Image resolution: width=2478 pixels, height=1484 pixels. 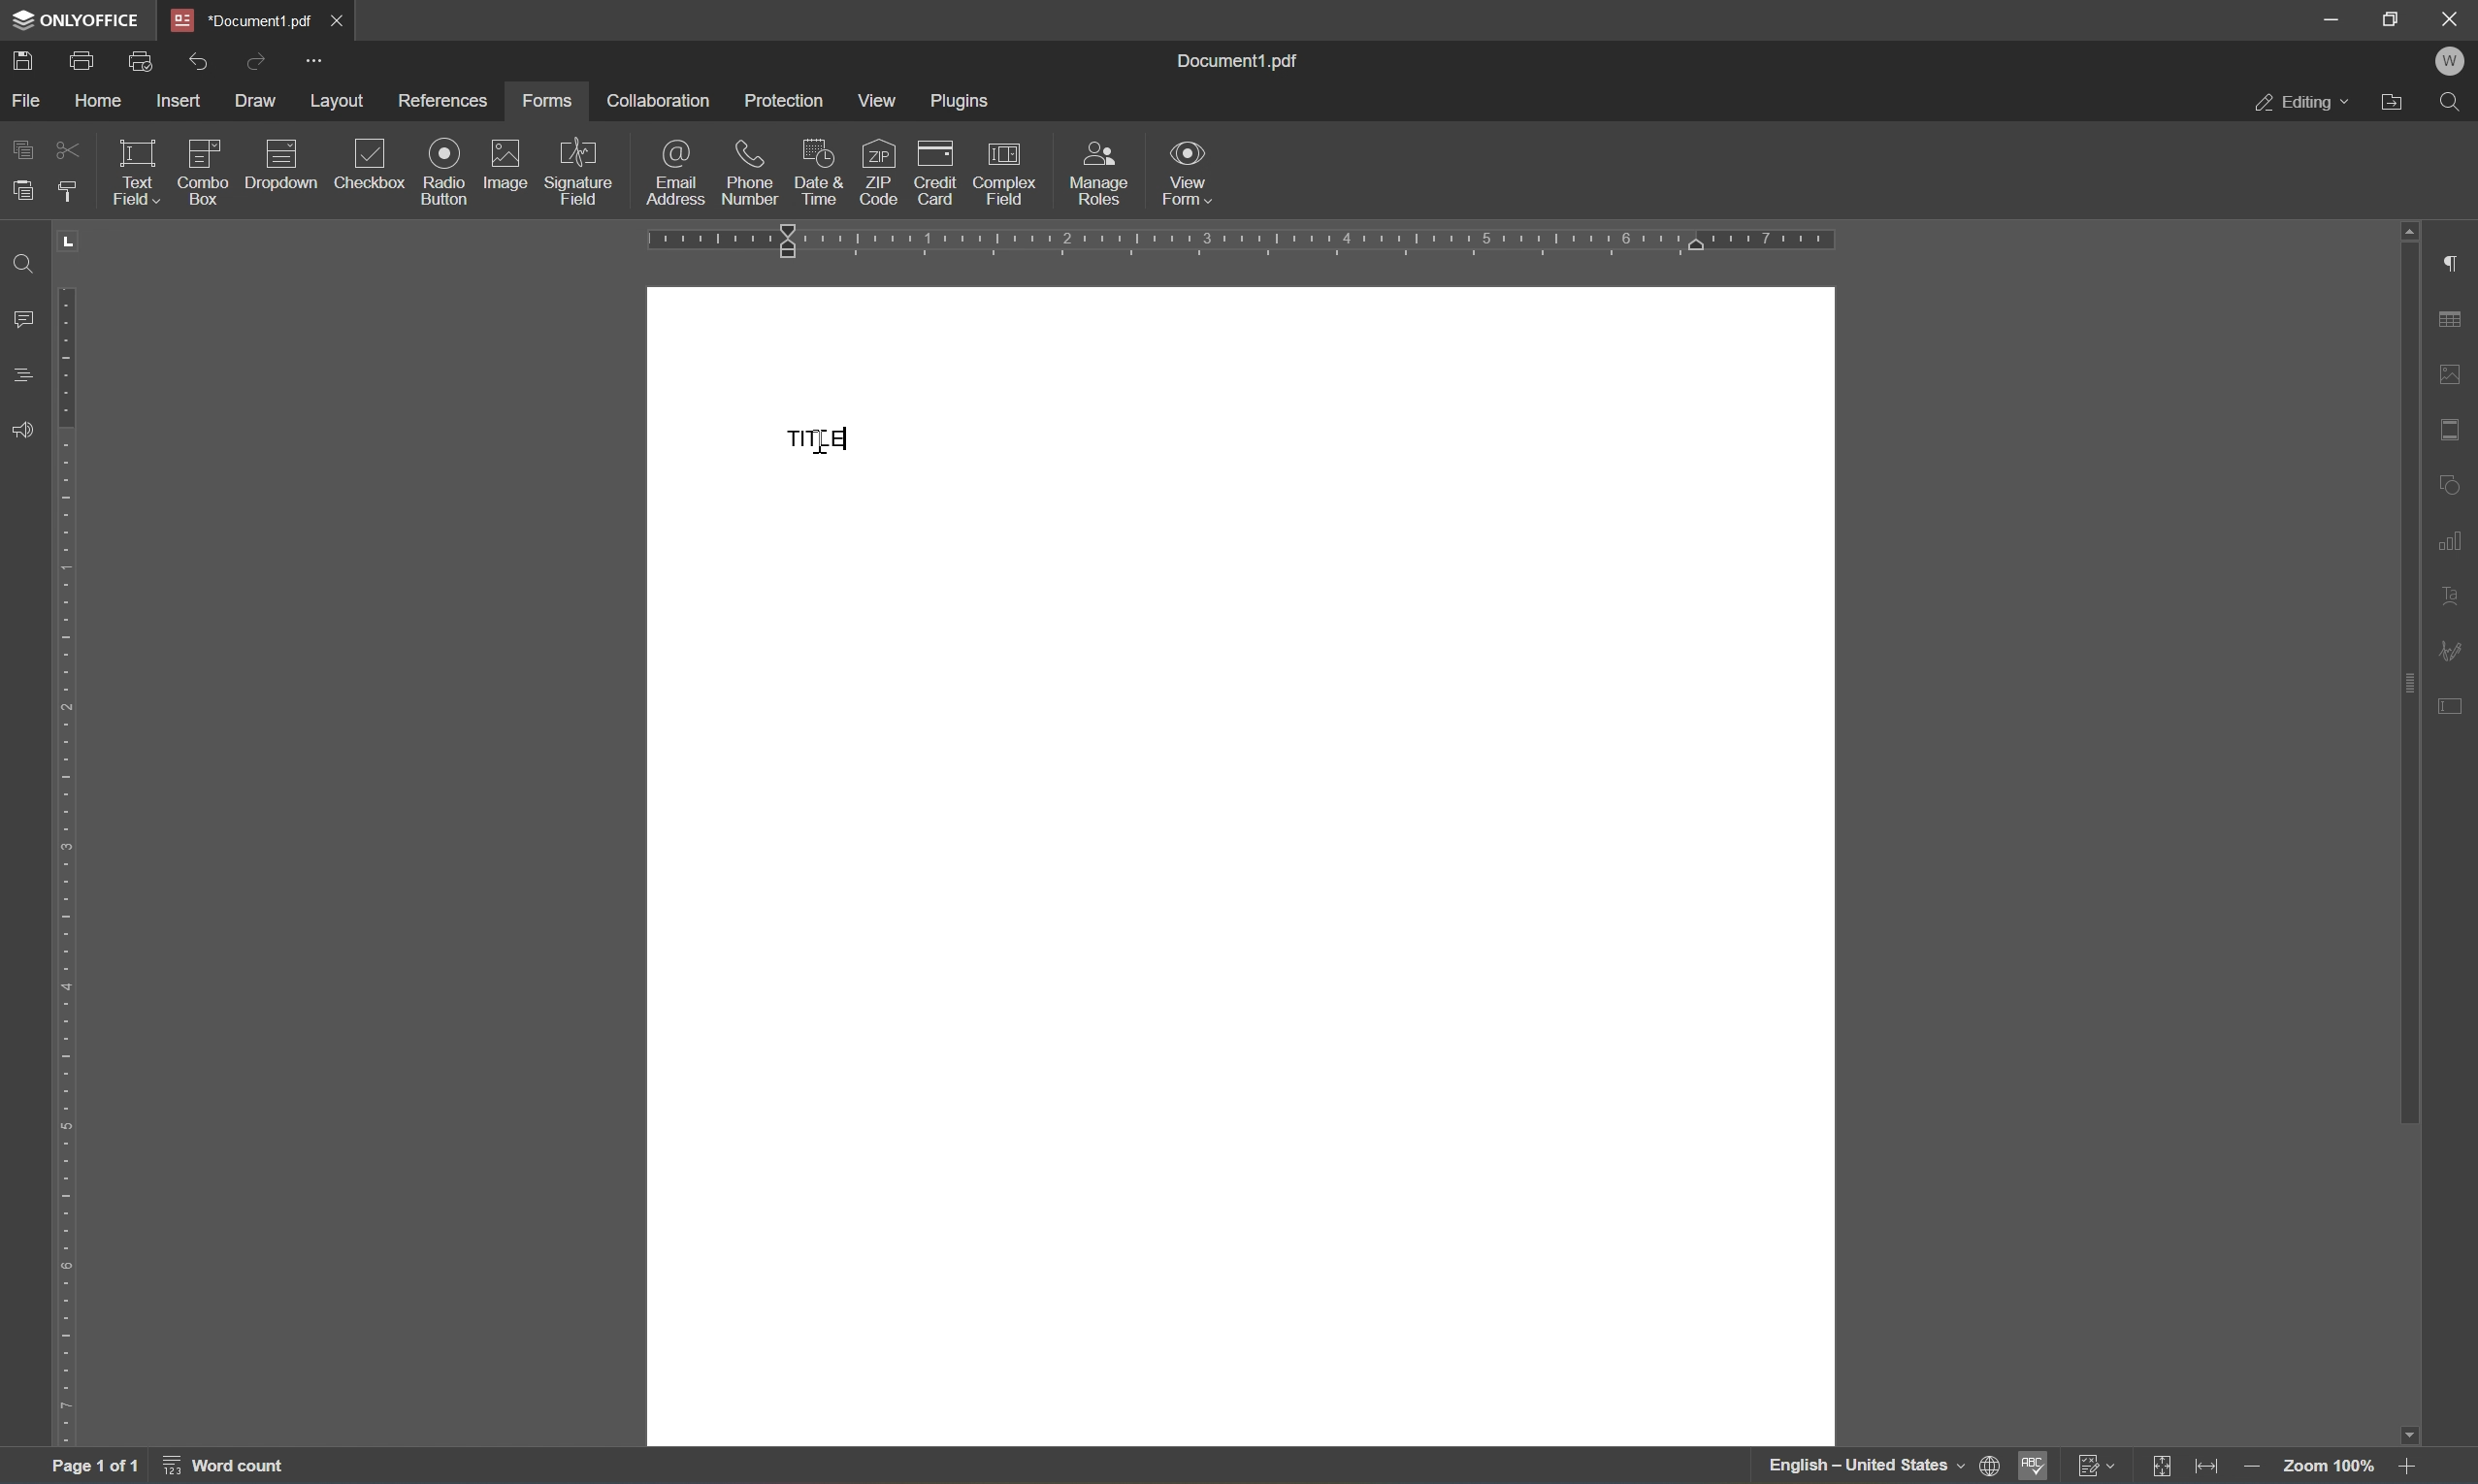 What do you see at coordinates (73, 149) in the screenshot?
I see `cut` at bounding box center [73, 149].